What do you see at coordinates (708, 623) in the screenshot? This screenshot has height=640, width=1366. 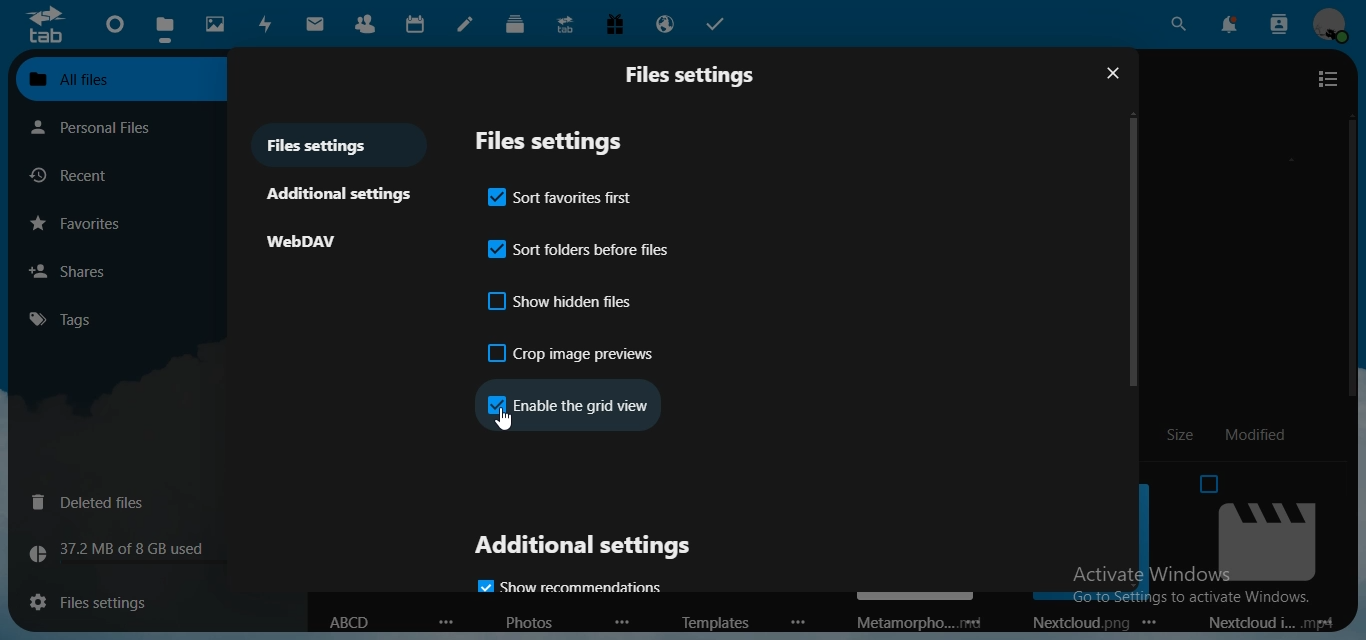 I see `templates` at bounding box center [708, 623].